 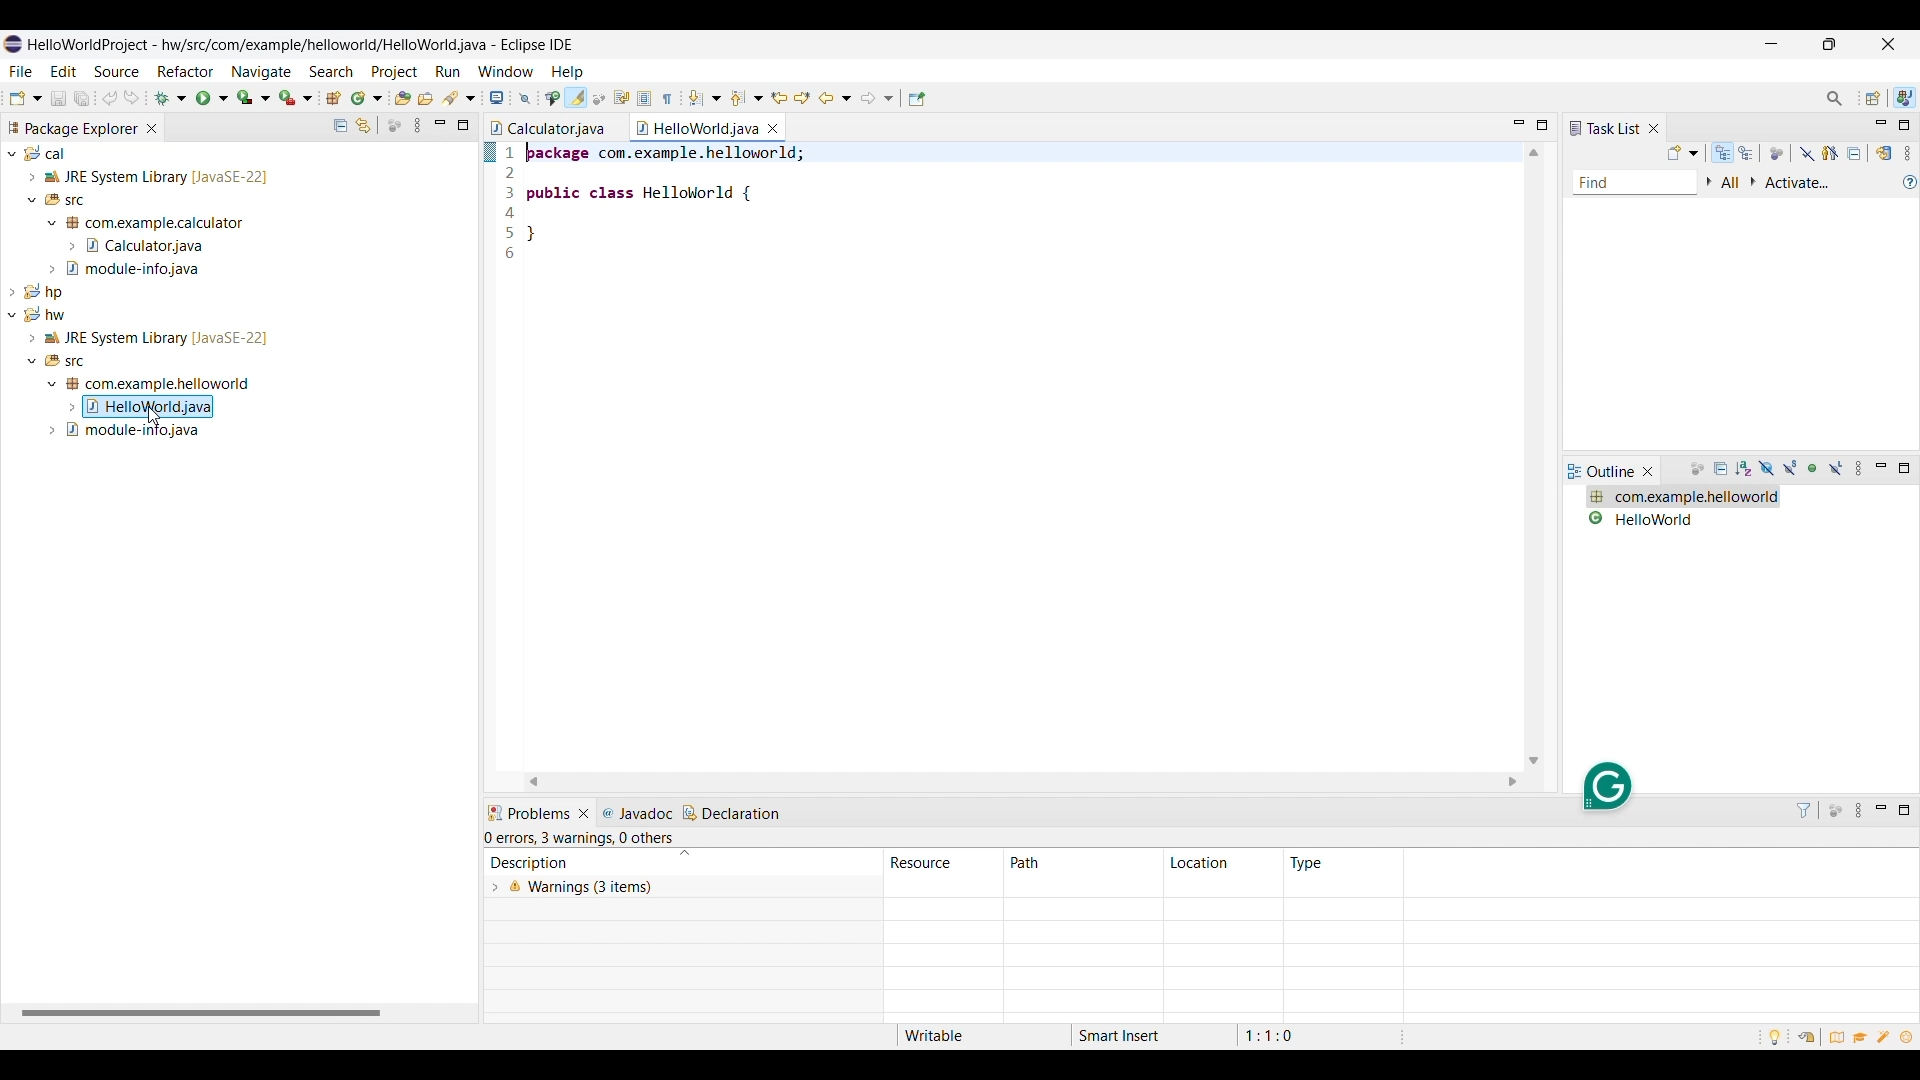 I want to click on Close tab, so click(x=152, y=128).